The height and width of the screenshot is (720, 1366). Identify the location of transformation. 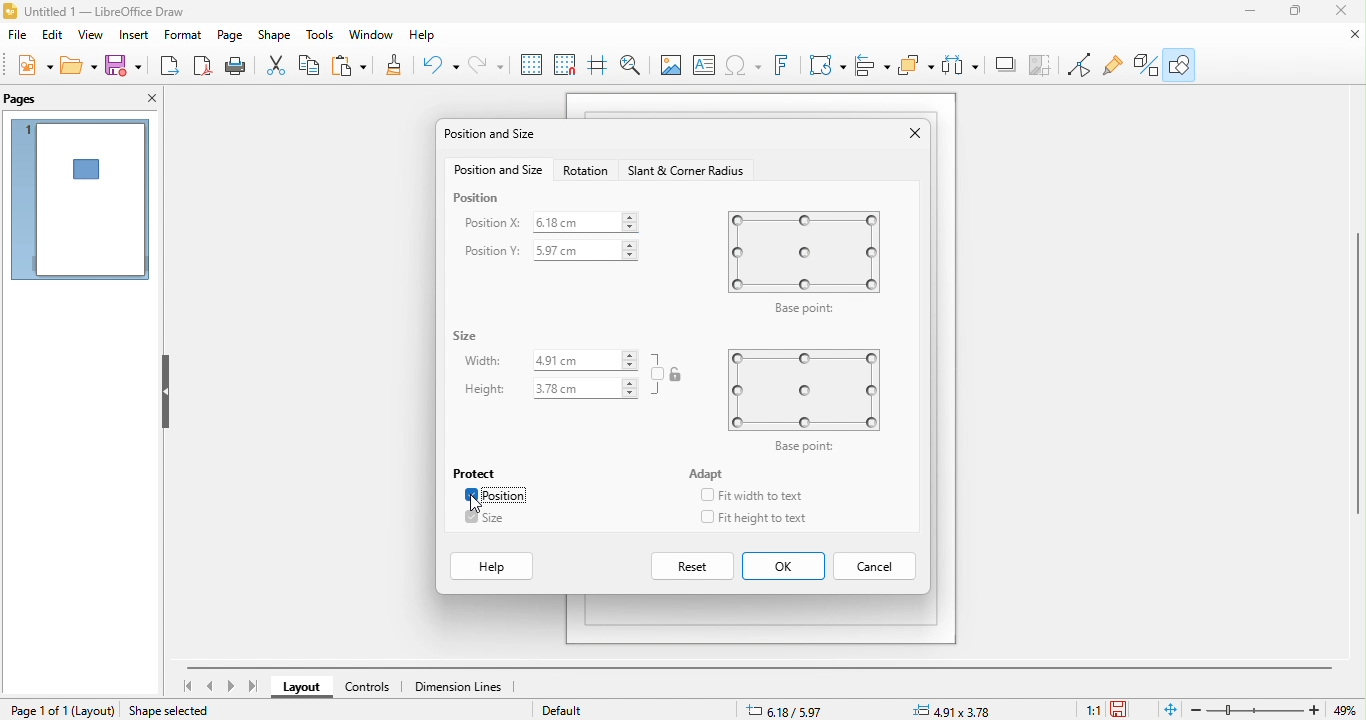
(827, 65).